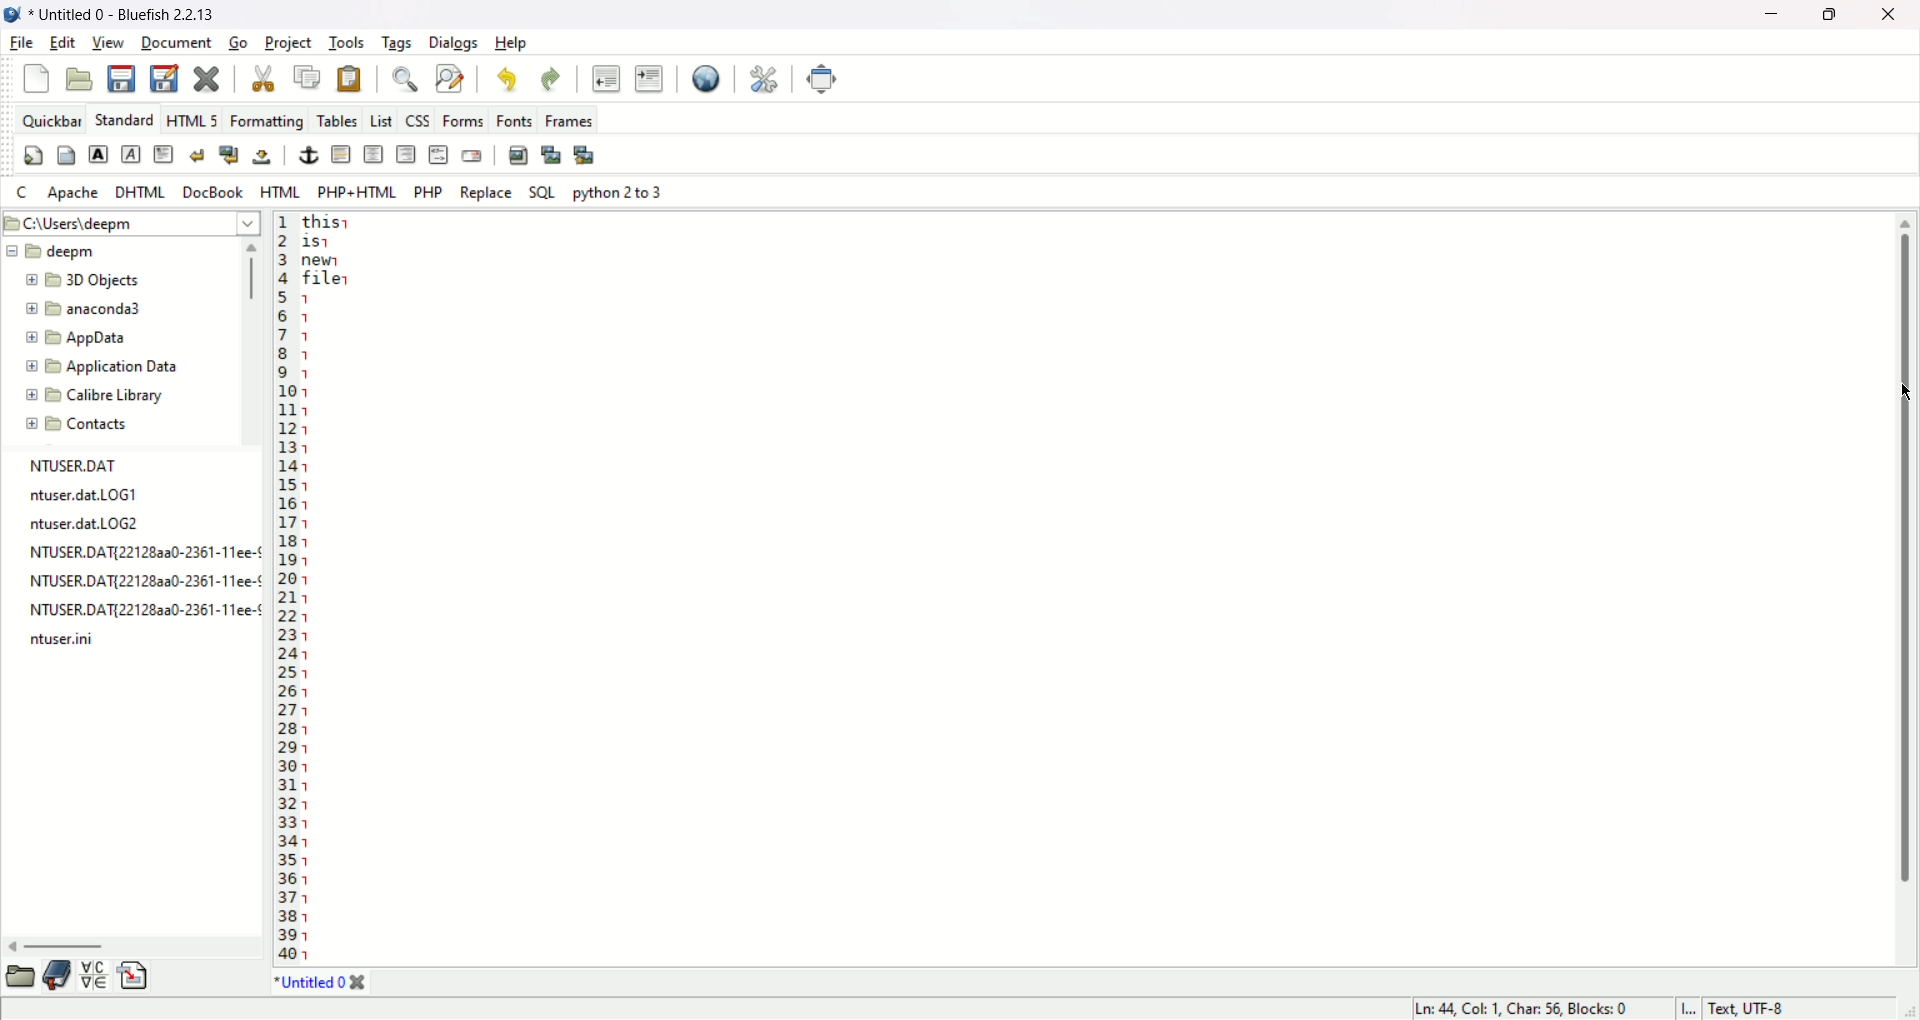 The image size is (1920, 1020). Describe the element at coordinates (1792, 1008) in the screenshot. I see `character encoding` at that location.